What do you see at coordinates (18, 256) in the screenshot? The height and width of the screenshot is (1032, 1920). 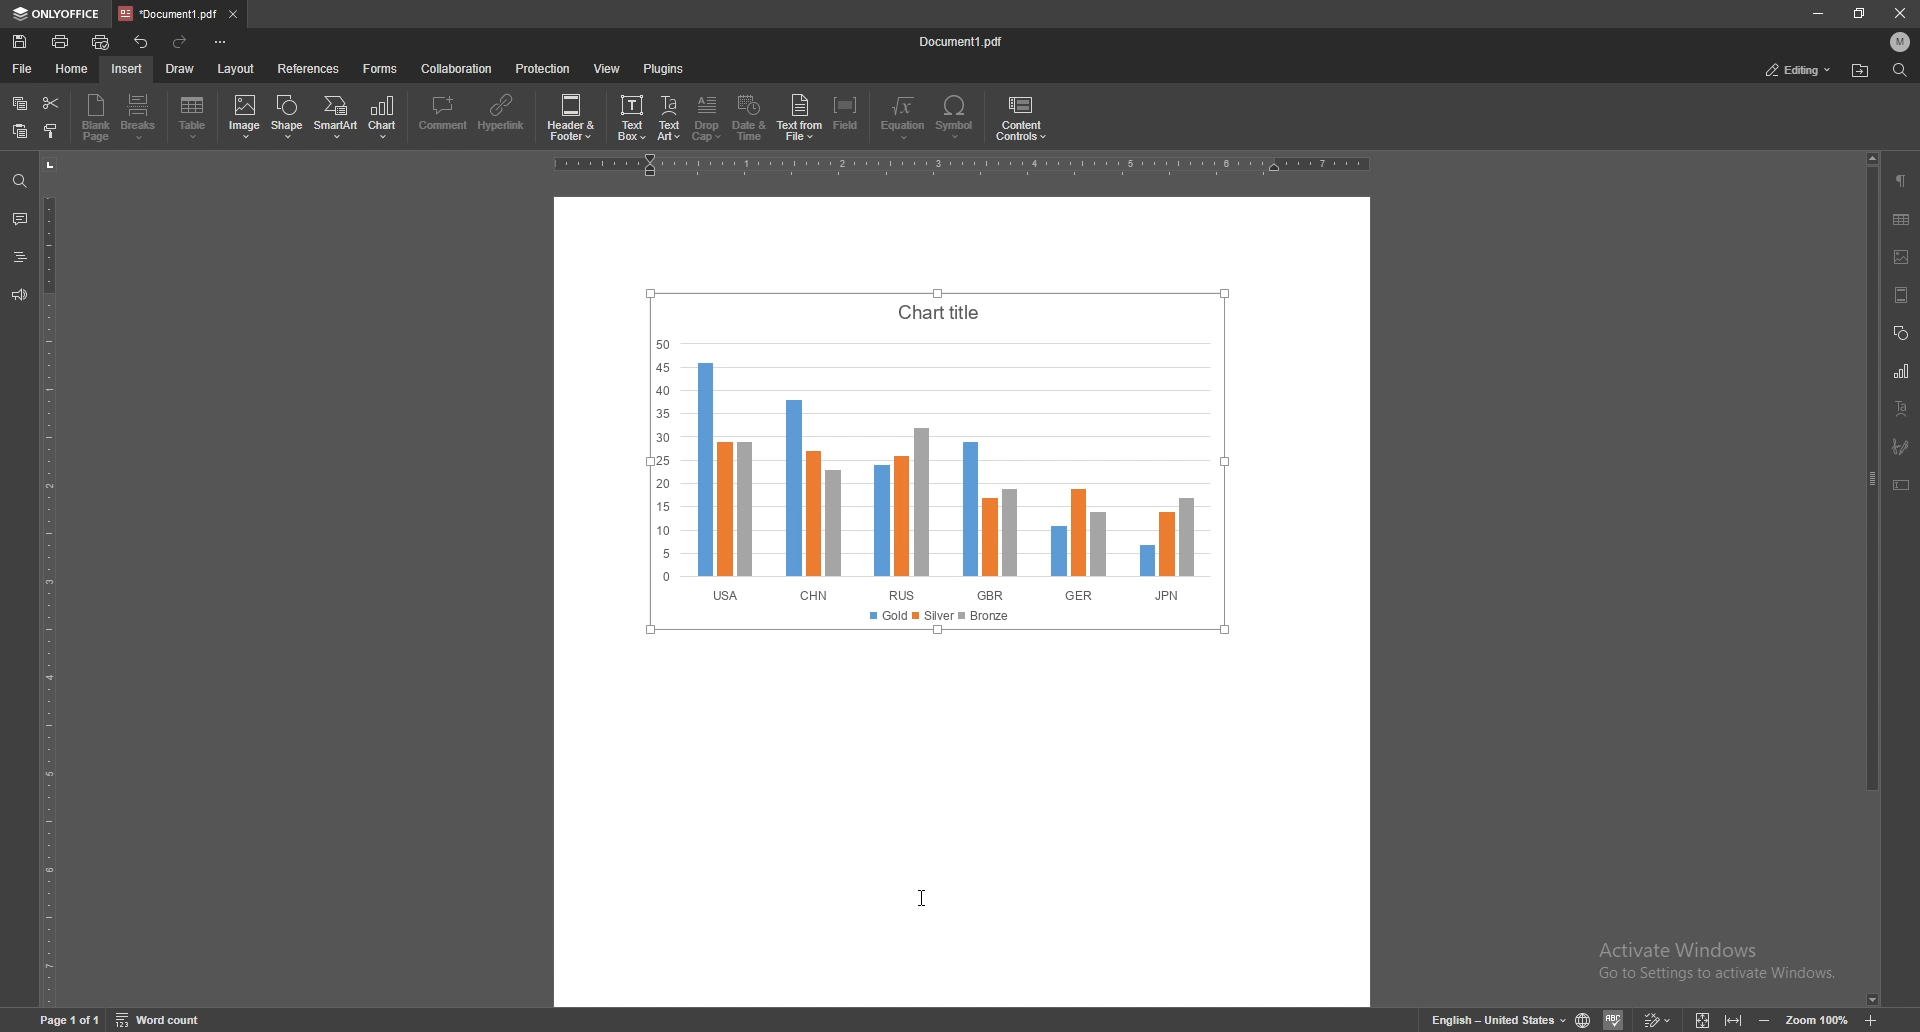 I see `headers` at bounding box center [18, 256].